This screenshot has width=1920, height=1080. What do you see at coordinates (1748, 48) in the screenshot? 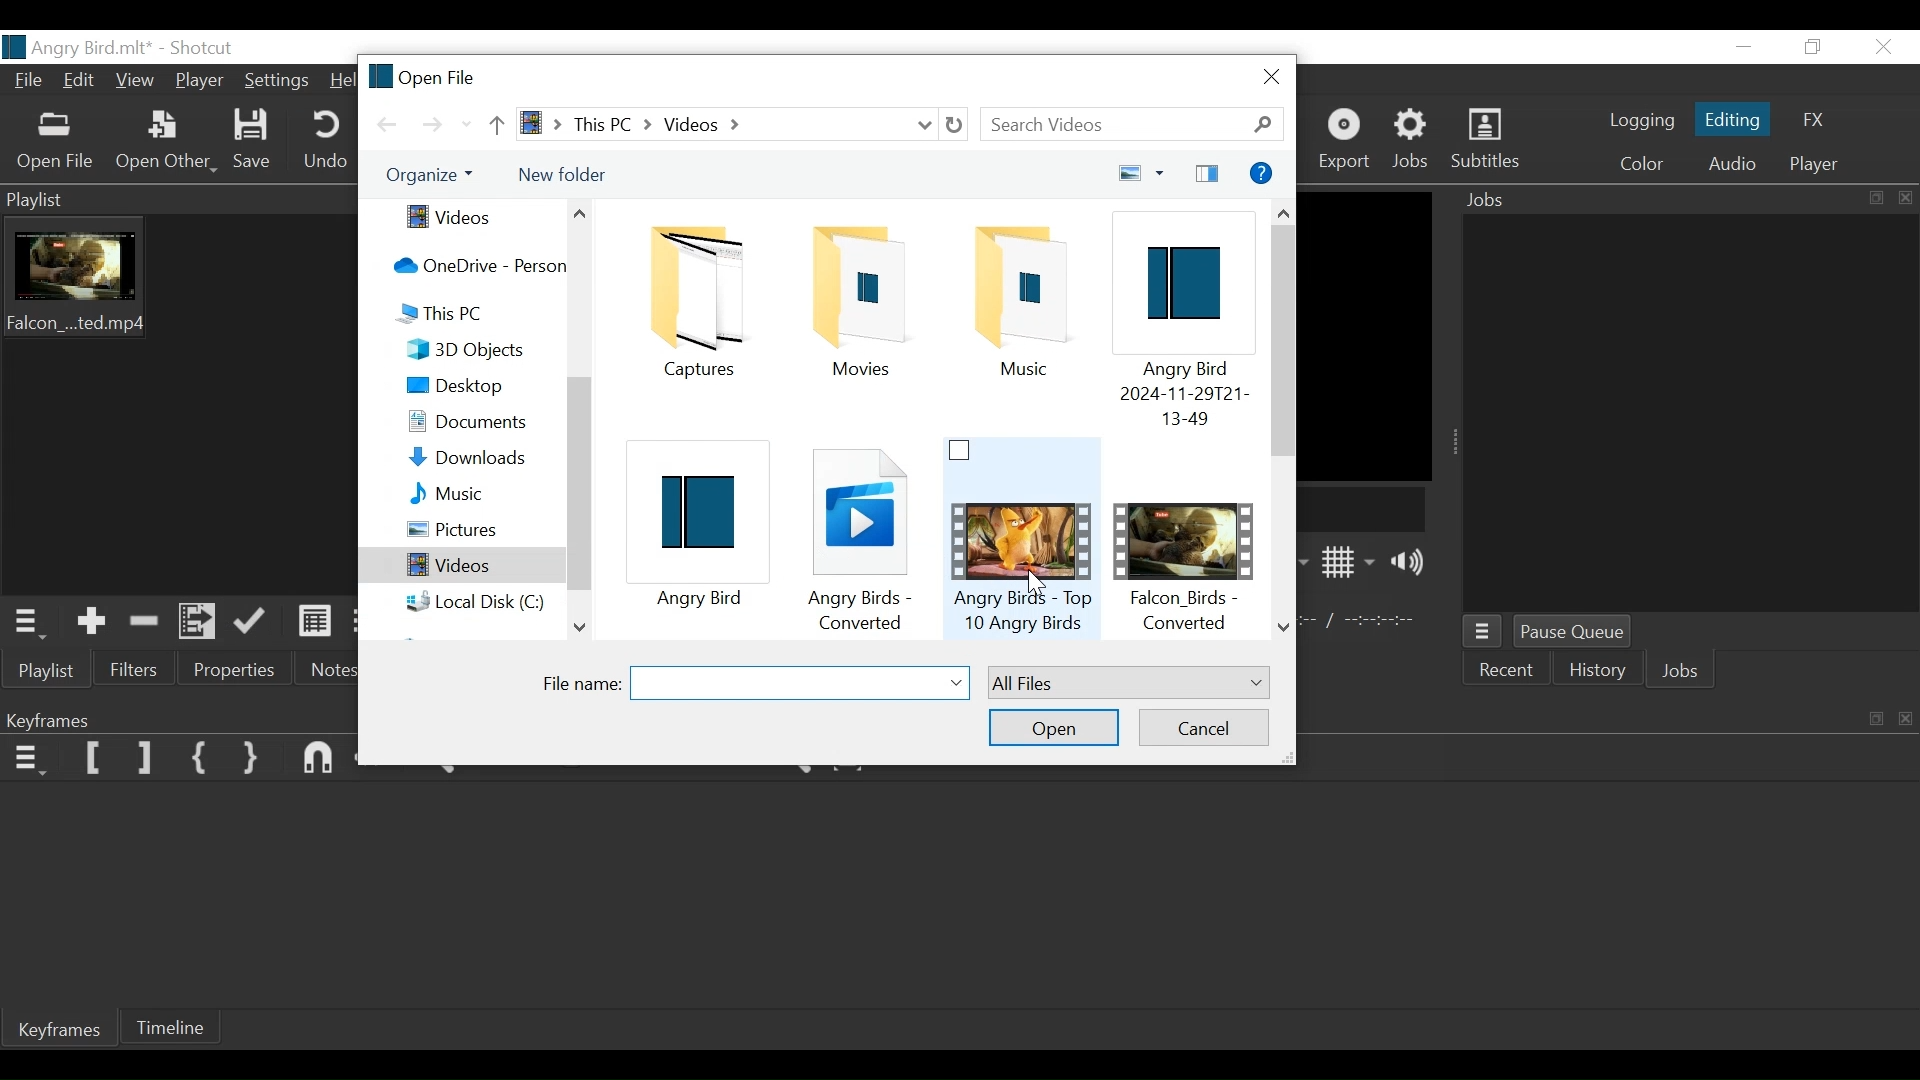
I see `Minimize` at bounding box center [1748, 48].